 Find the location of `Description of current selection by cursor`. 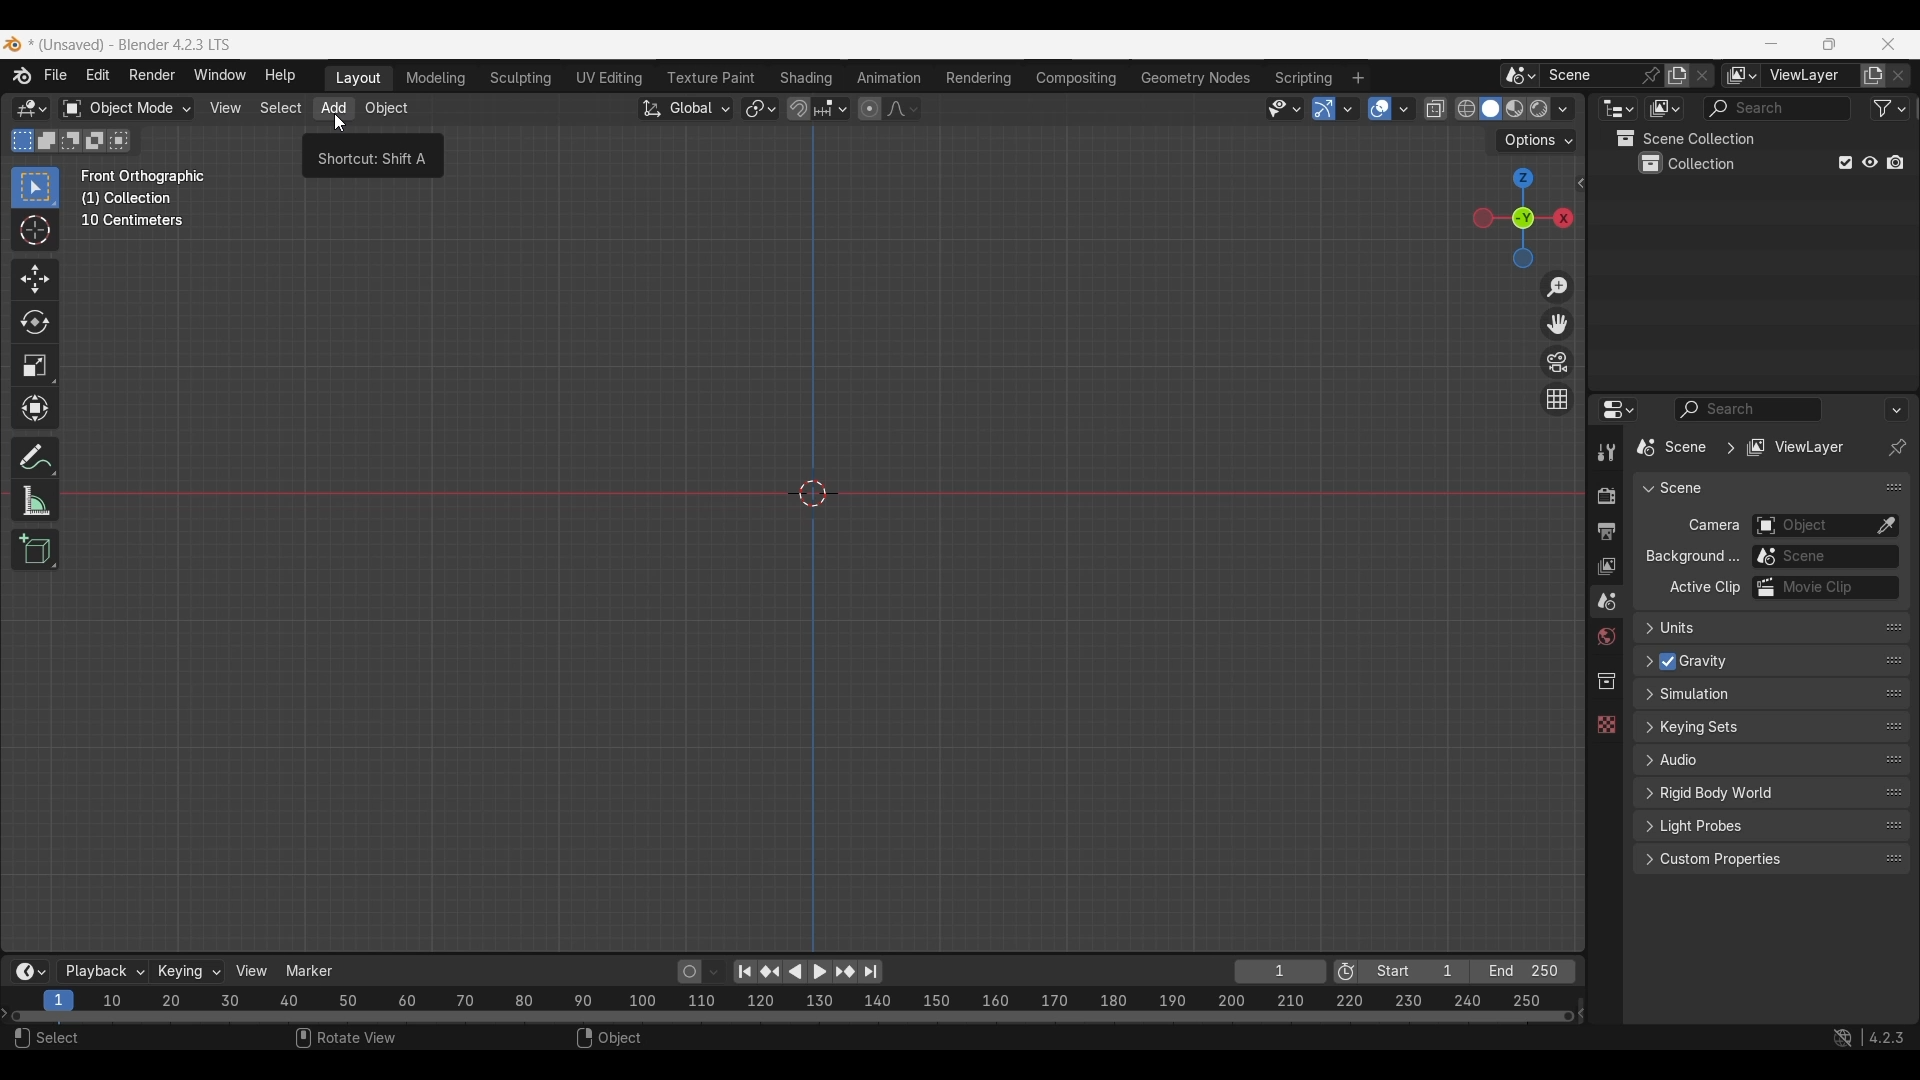

Description of current selection by cursor is located at coordinates (372, 156).